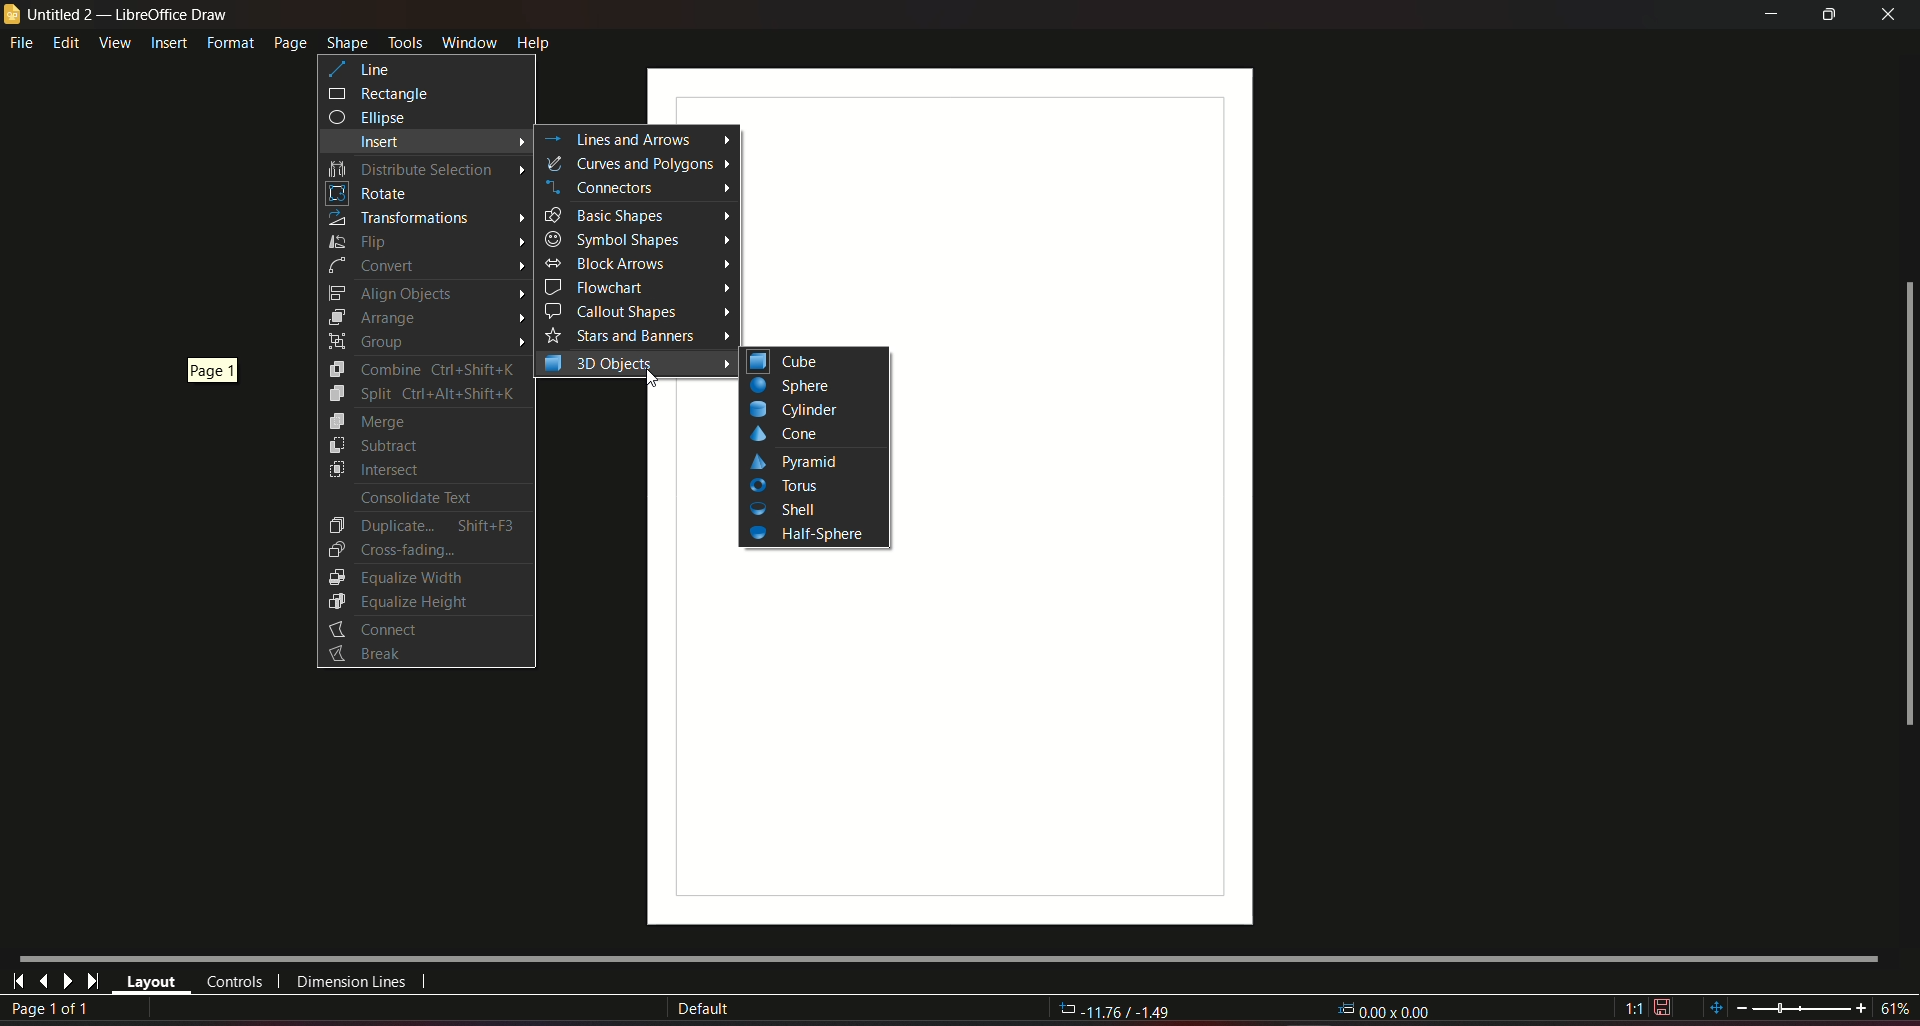 This screenshot has width=1920, height=1026. What do you see at coordinates (618, 138) in the screenshot?
I see `Lines and arrows` at bounding box center [618, 138].